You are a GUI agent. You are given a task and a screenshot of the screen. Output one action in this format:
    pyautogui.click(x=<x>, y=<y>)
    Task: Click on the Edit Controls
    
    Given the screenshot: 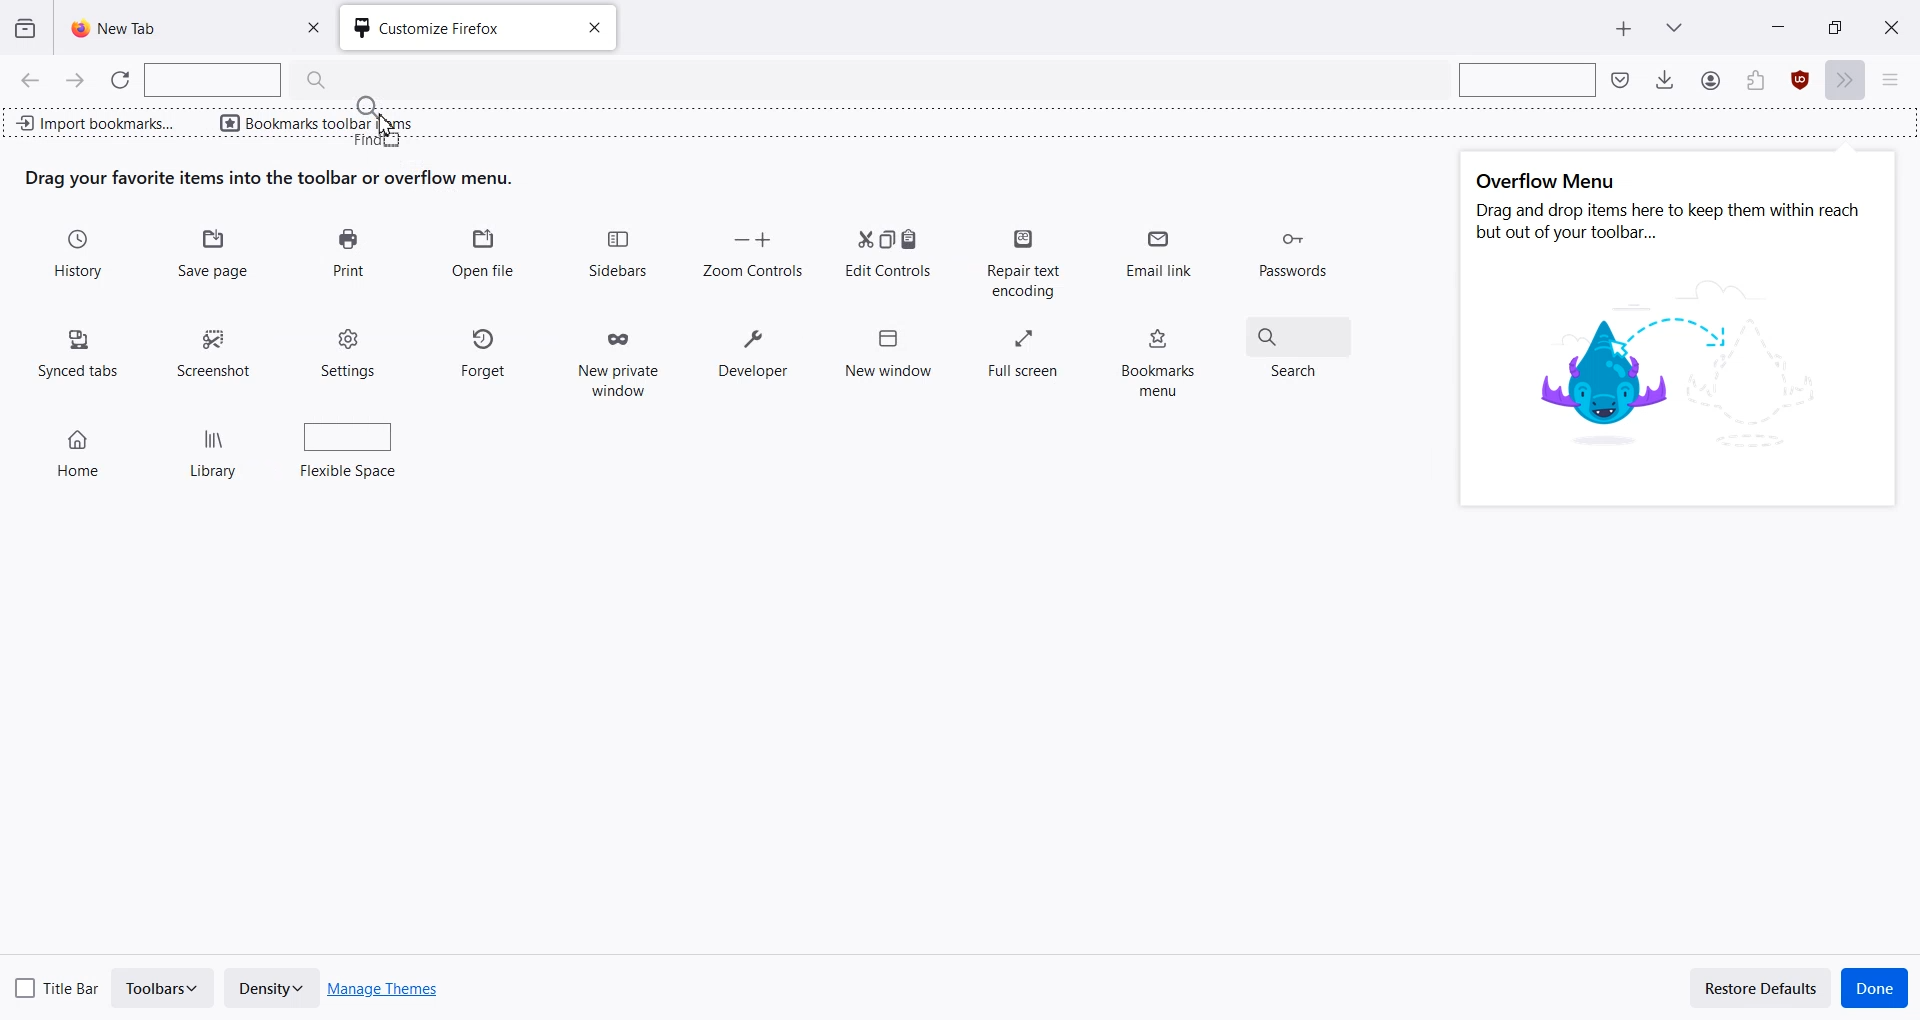 What is the action you would take?
    pyautogui.click(x=888, y=251)
    